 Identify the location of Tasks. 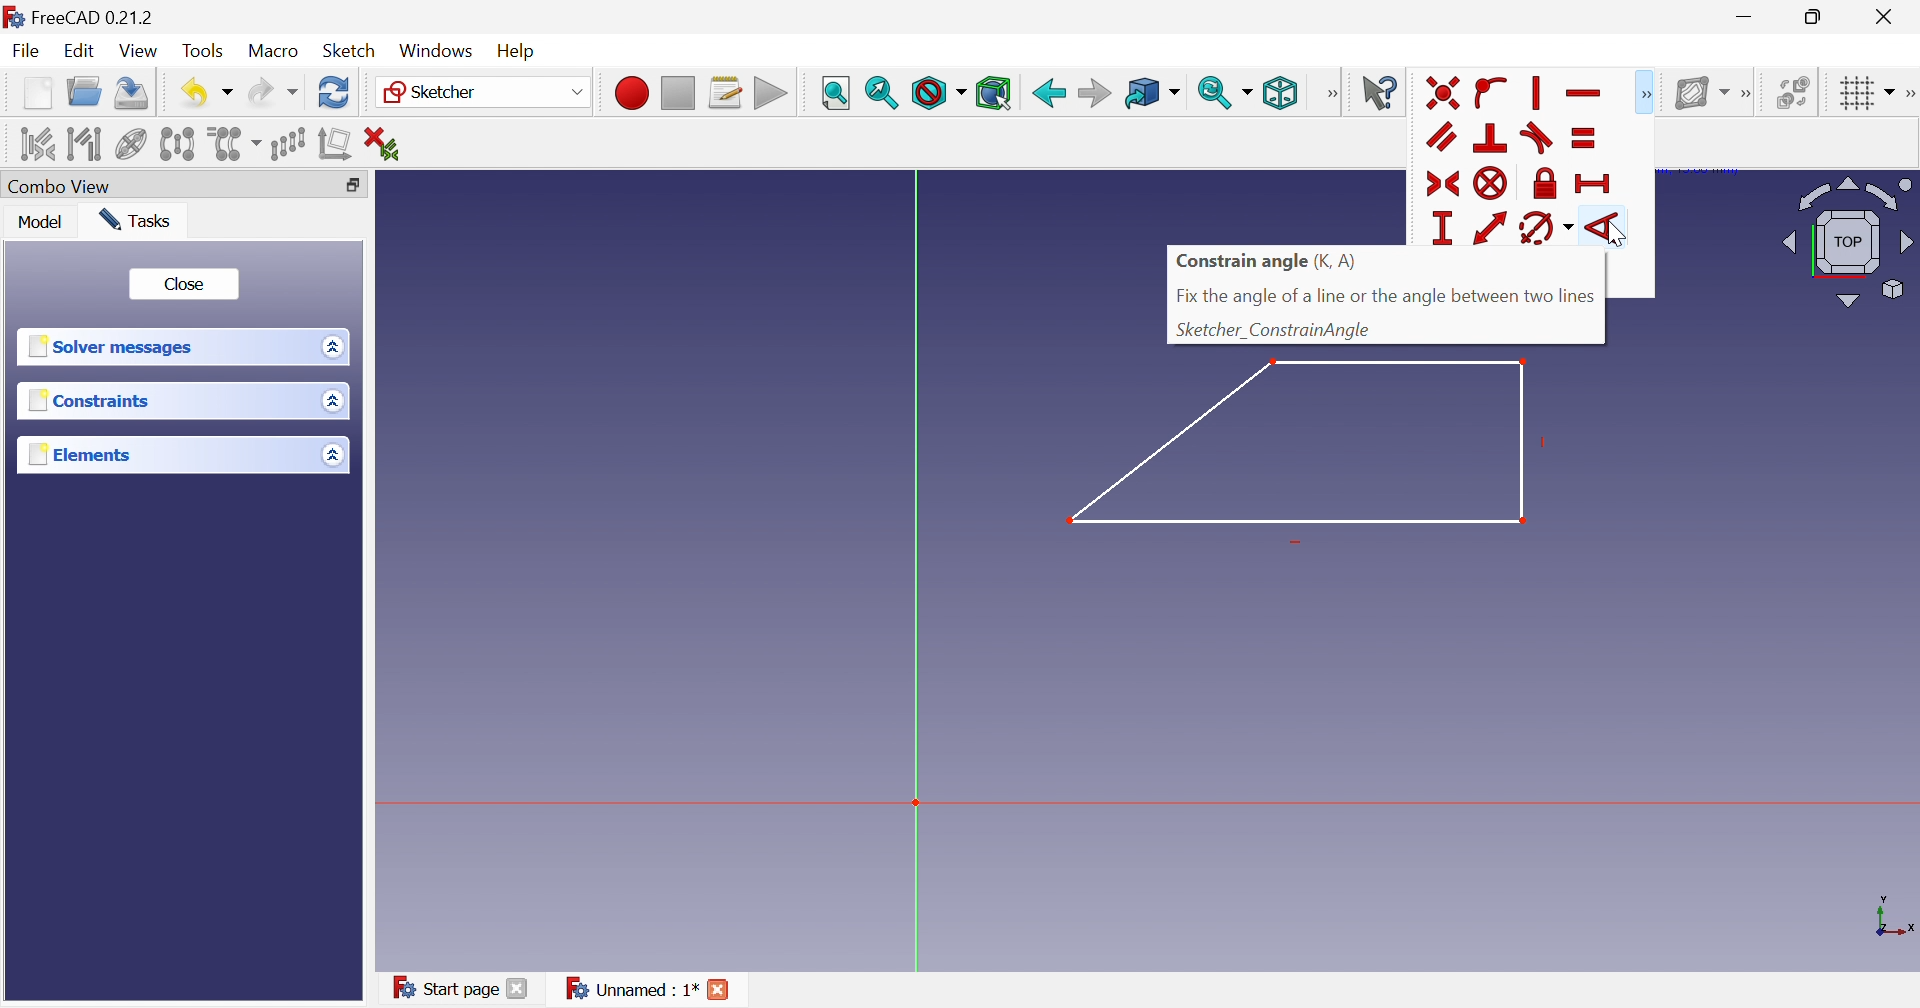
(140, 220).